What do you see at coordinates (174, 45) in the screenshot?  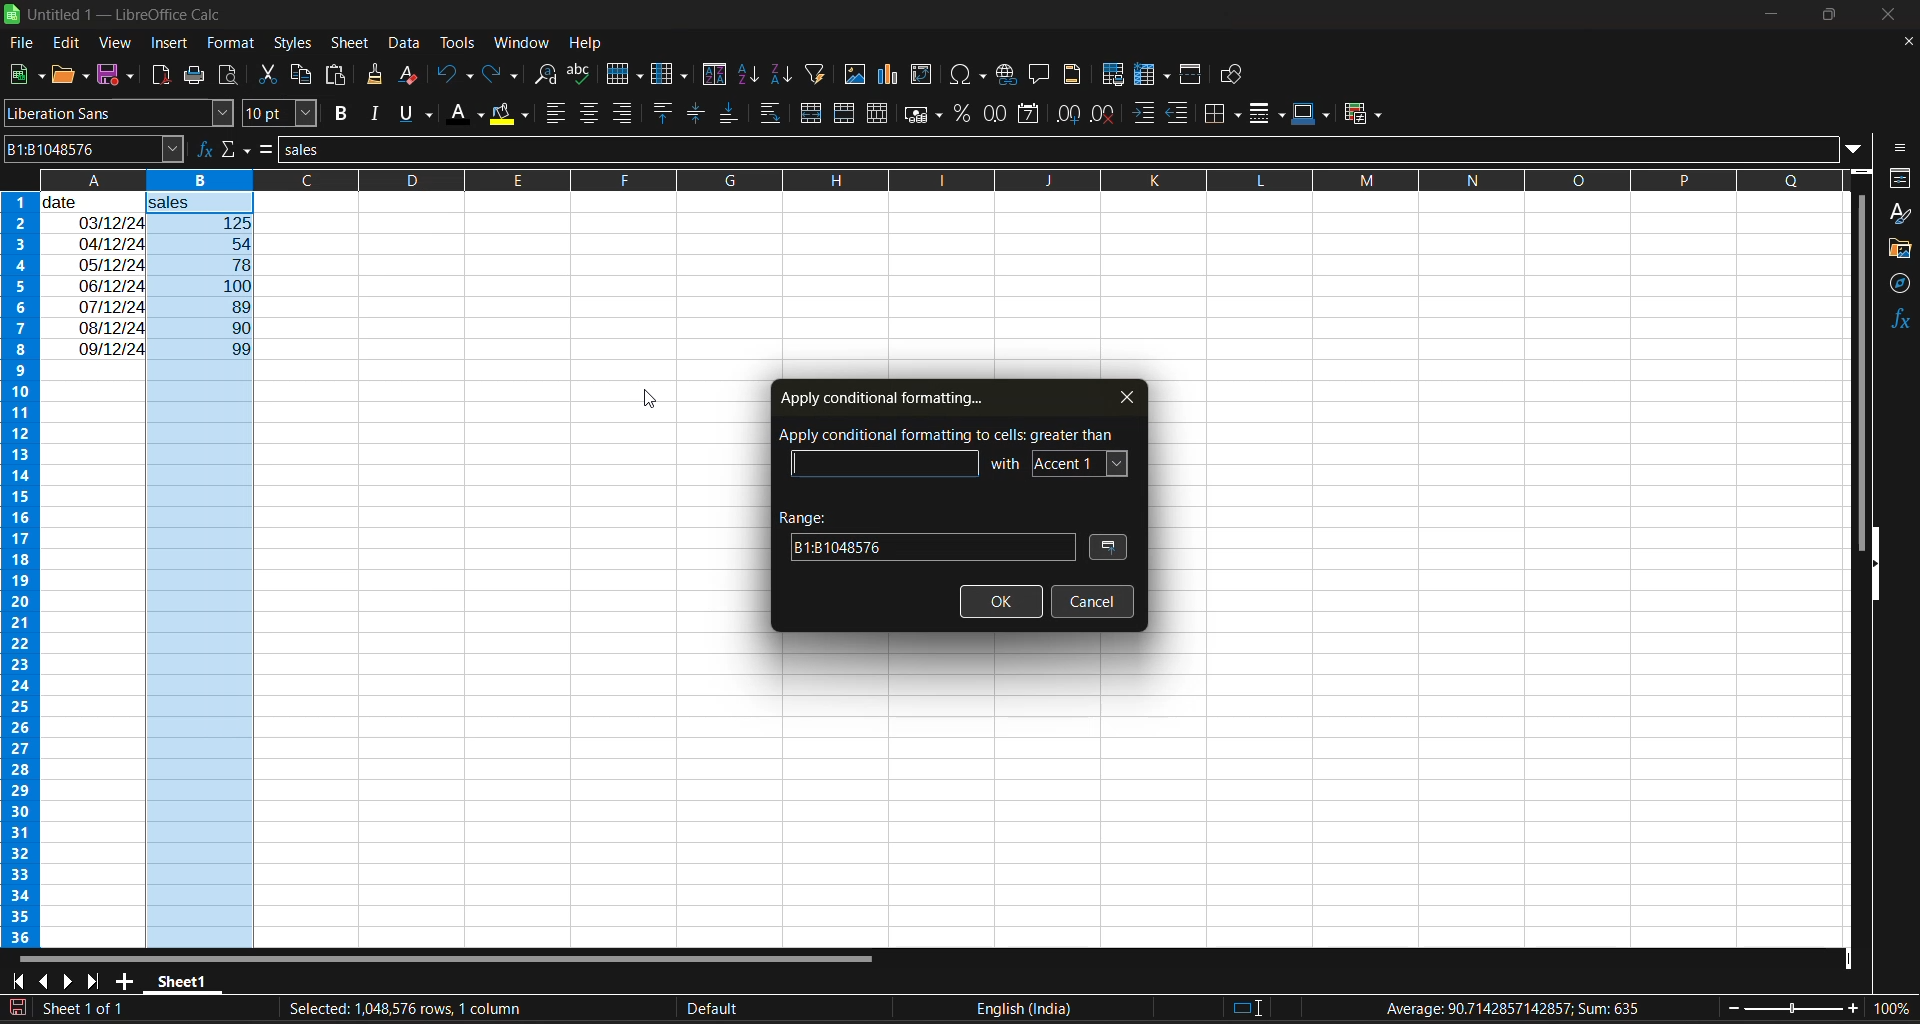 I see `insert` at bounding box center [174, 45].